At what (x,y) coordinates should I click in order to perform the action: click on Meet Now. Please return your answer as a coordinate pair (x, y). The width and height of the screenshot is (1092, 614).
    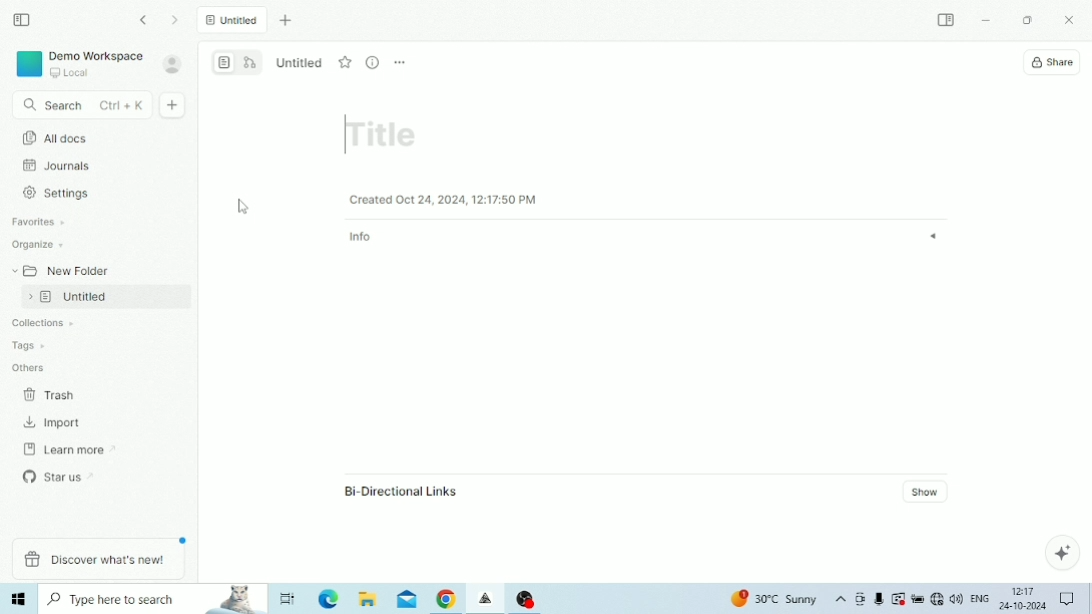
    Looking at the image, I should click on (860, 599).